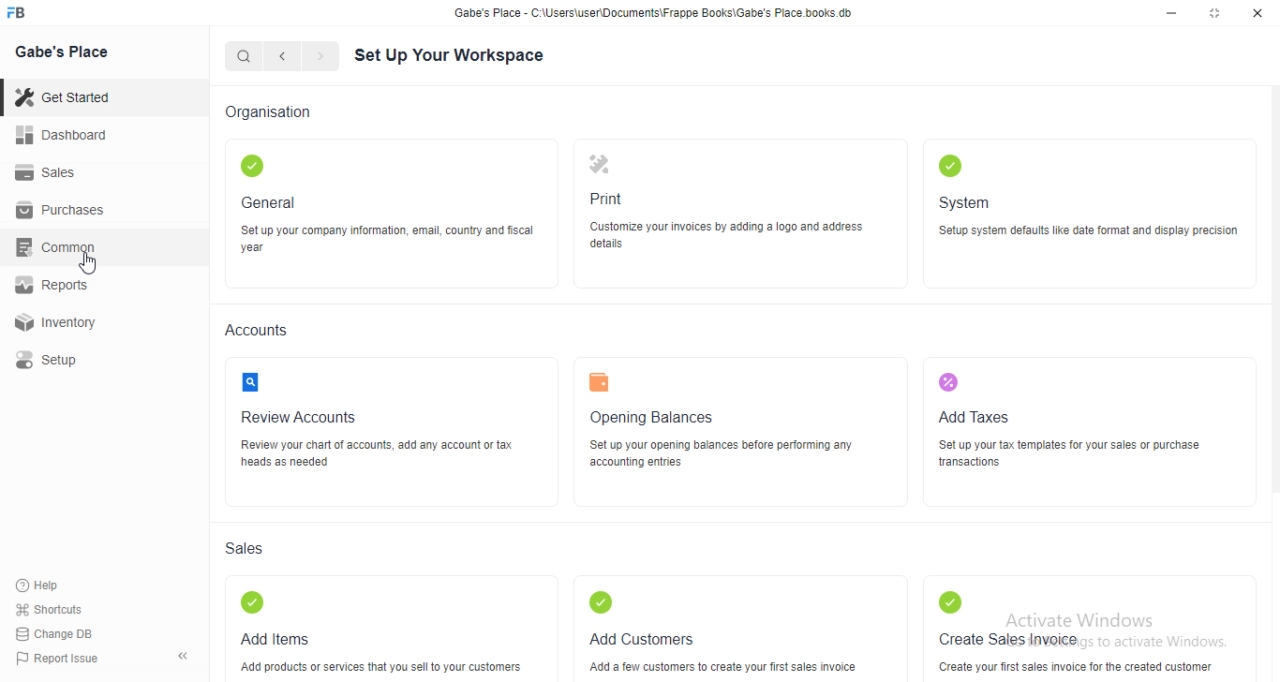 This screenshot has width=1280, height=682. What do you see at coordinates (257, 330) in the screenshot?
I see `Accounts` at bounding box center [257, 330].